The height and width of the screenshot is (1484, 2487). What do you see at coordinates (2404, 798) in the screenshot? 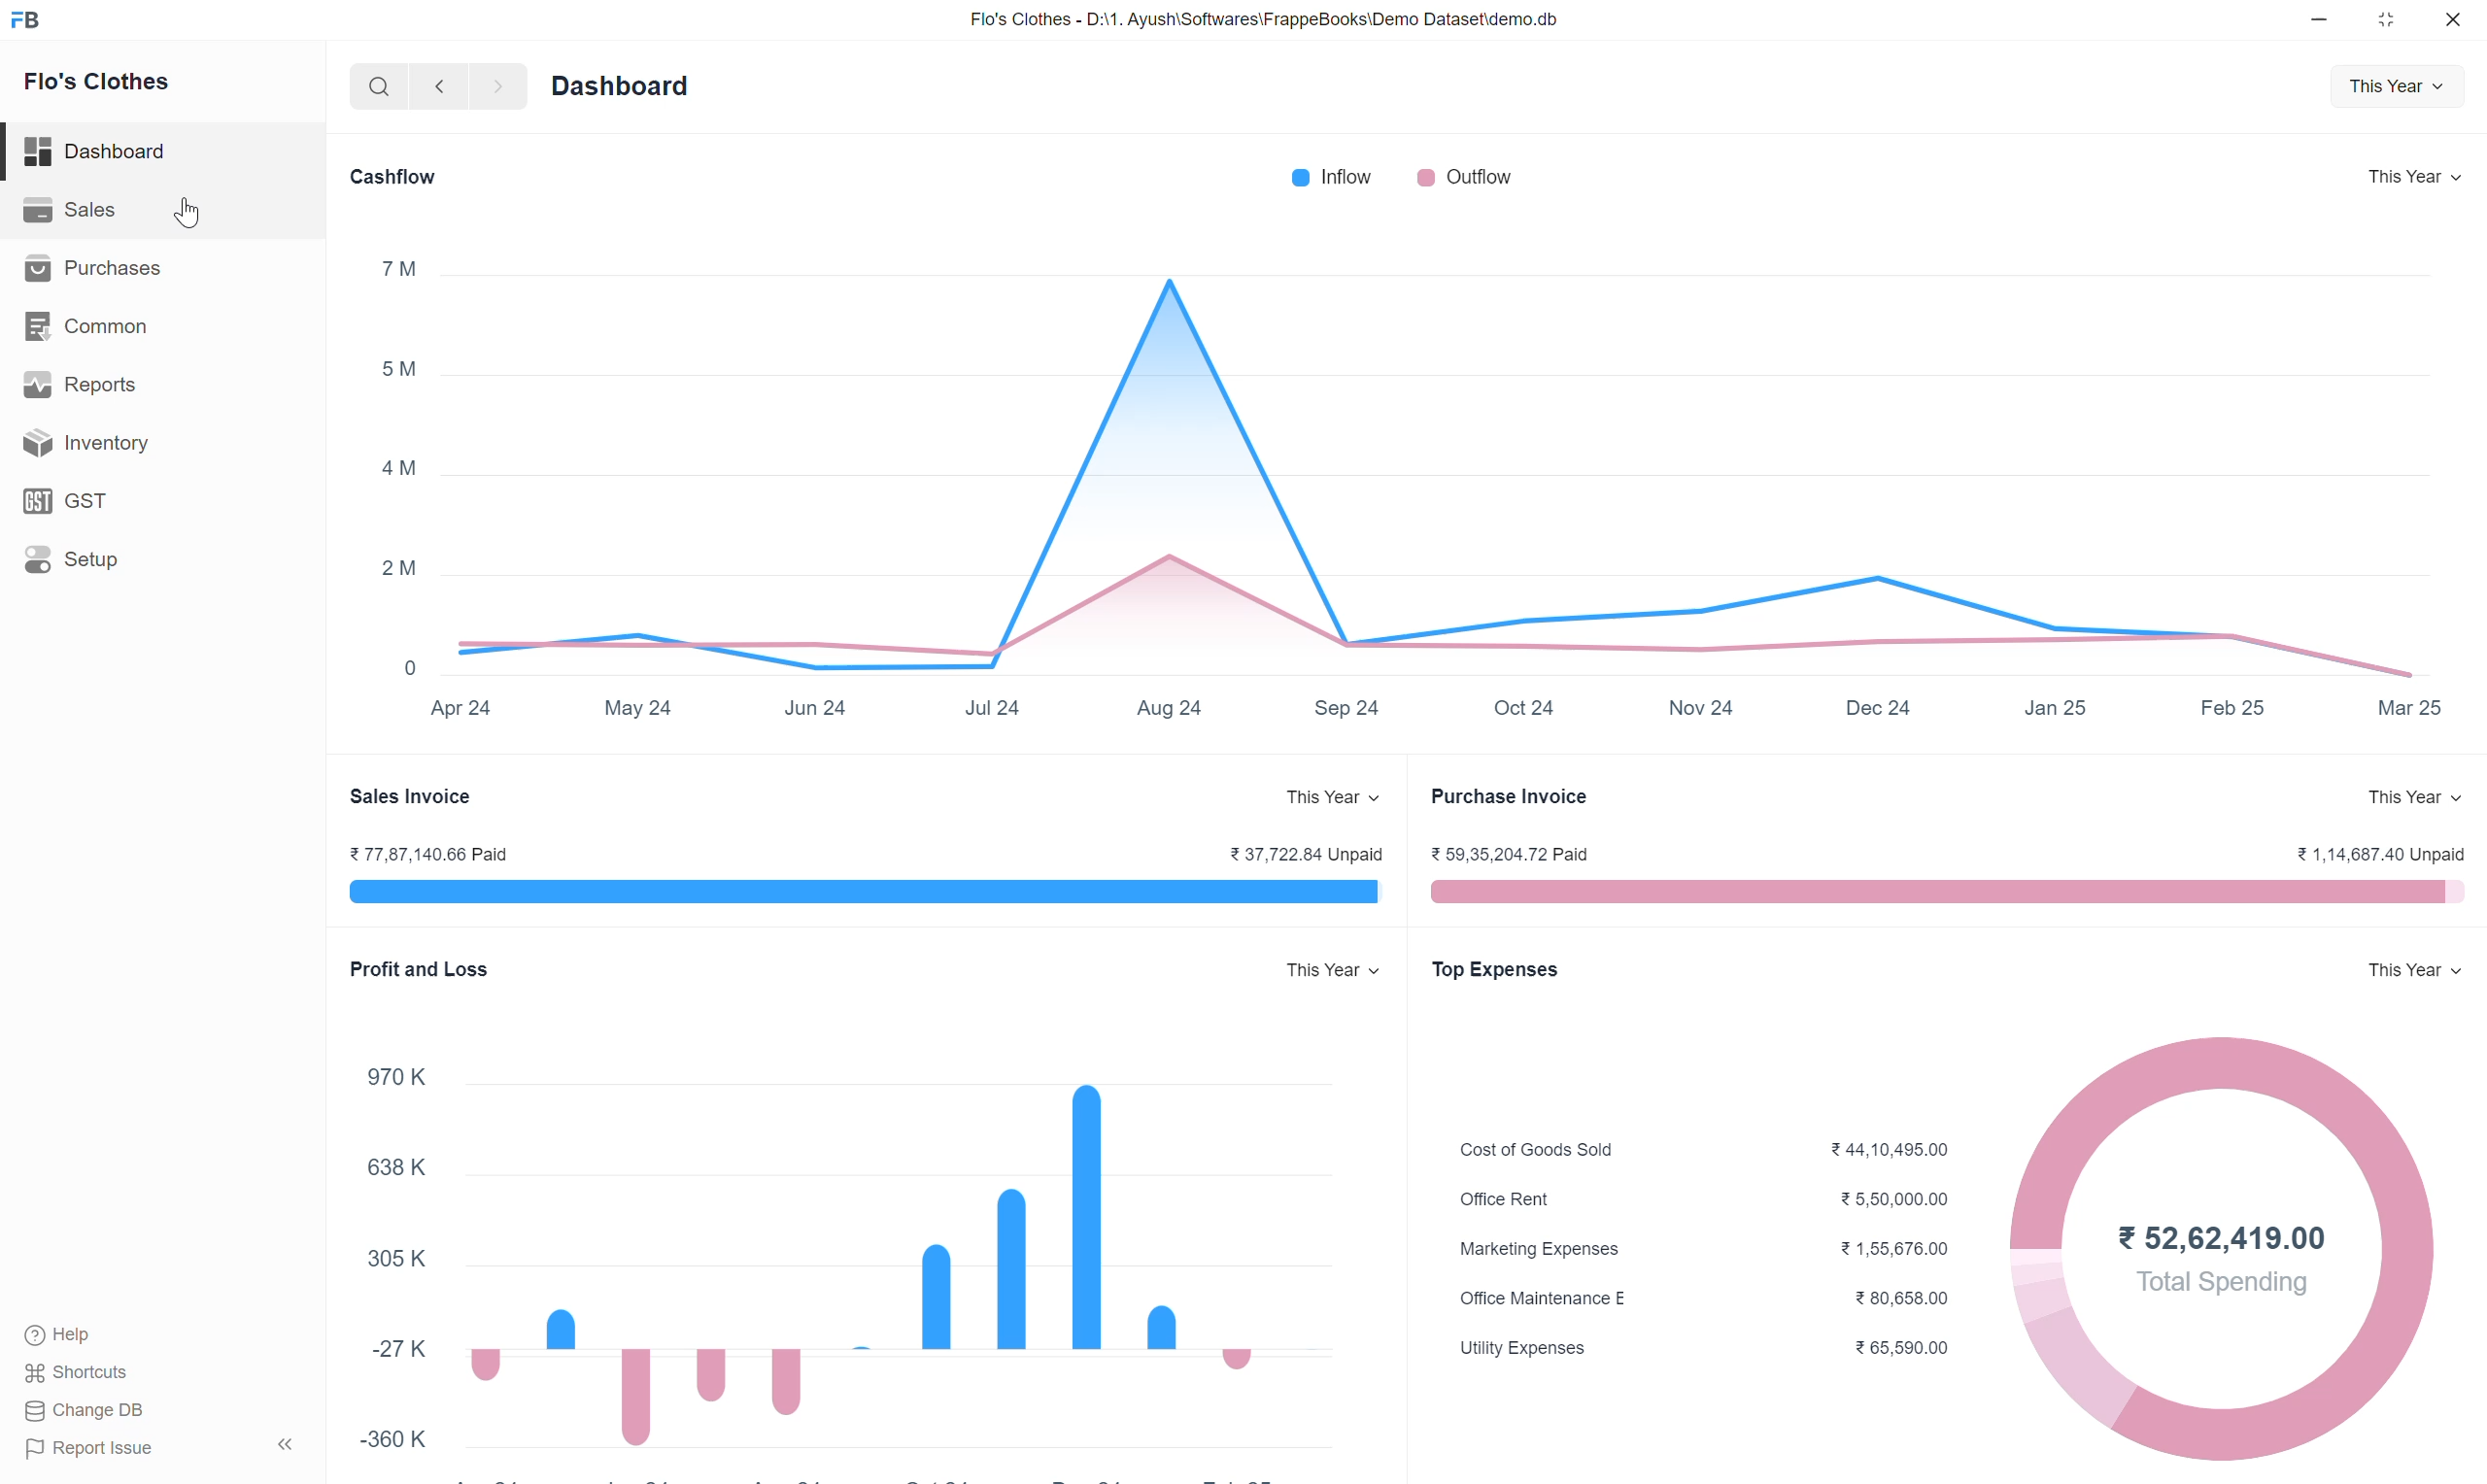
I see `Select Purchase Invoice timeframe` at bounding box center [2404, 798].